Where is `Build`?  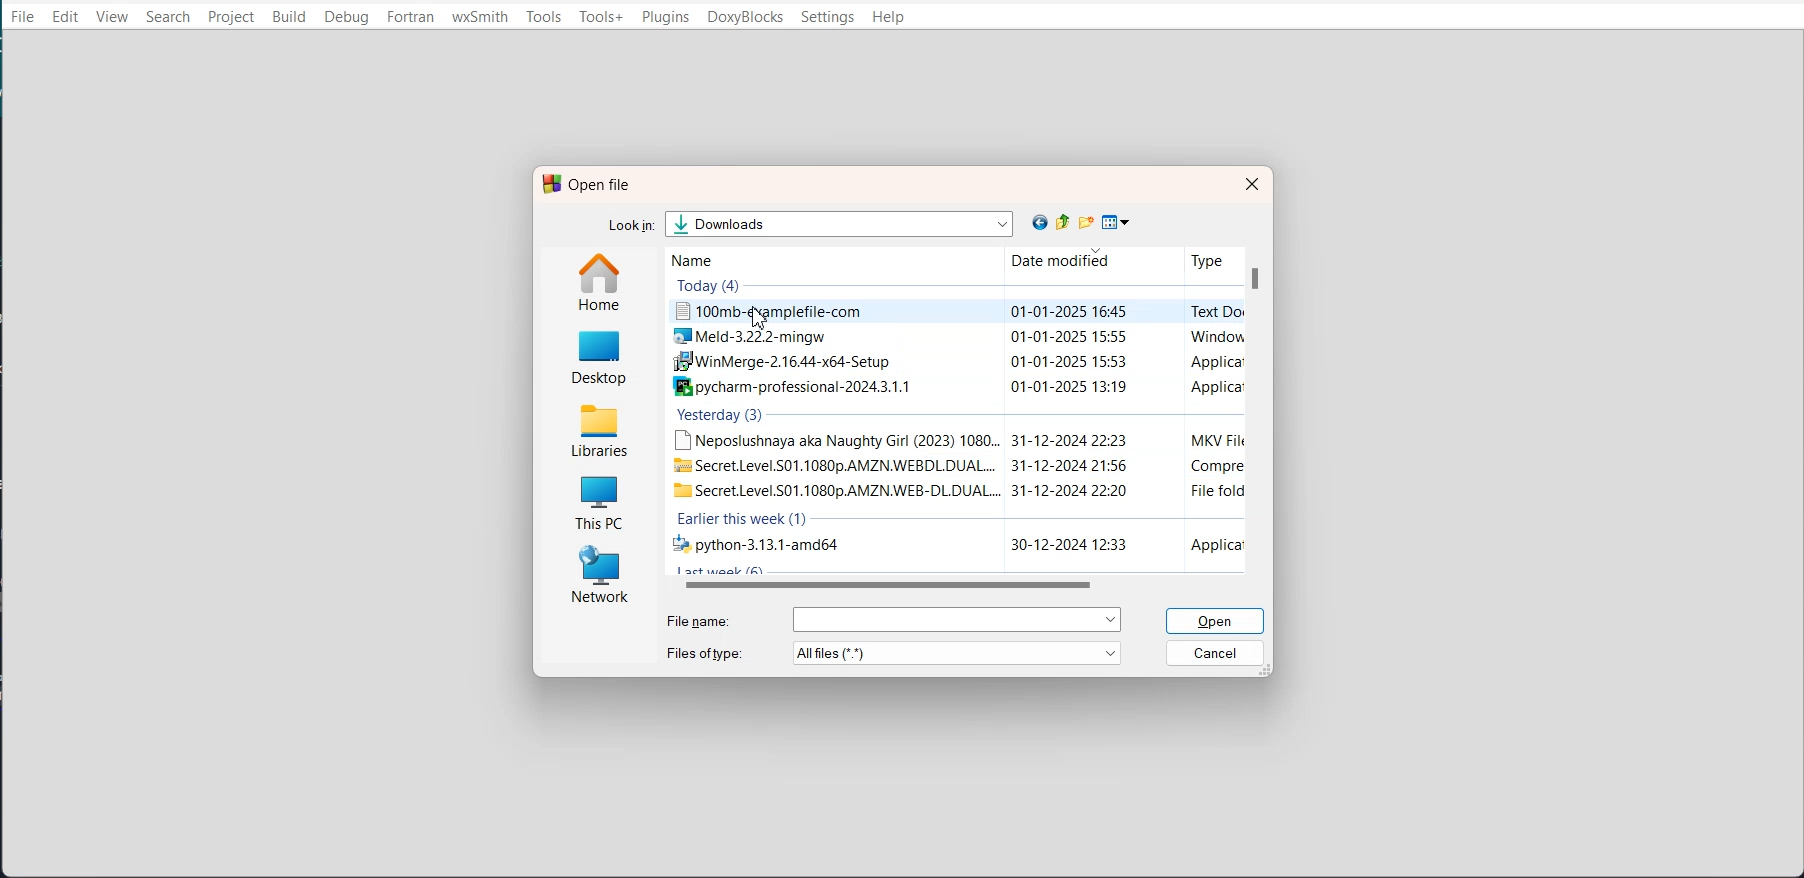
Build is located at coordinates (290, 17).